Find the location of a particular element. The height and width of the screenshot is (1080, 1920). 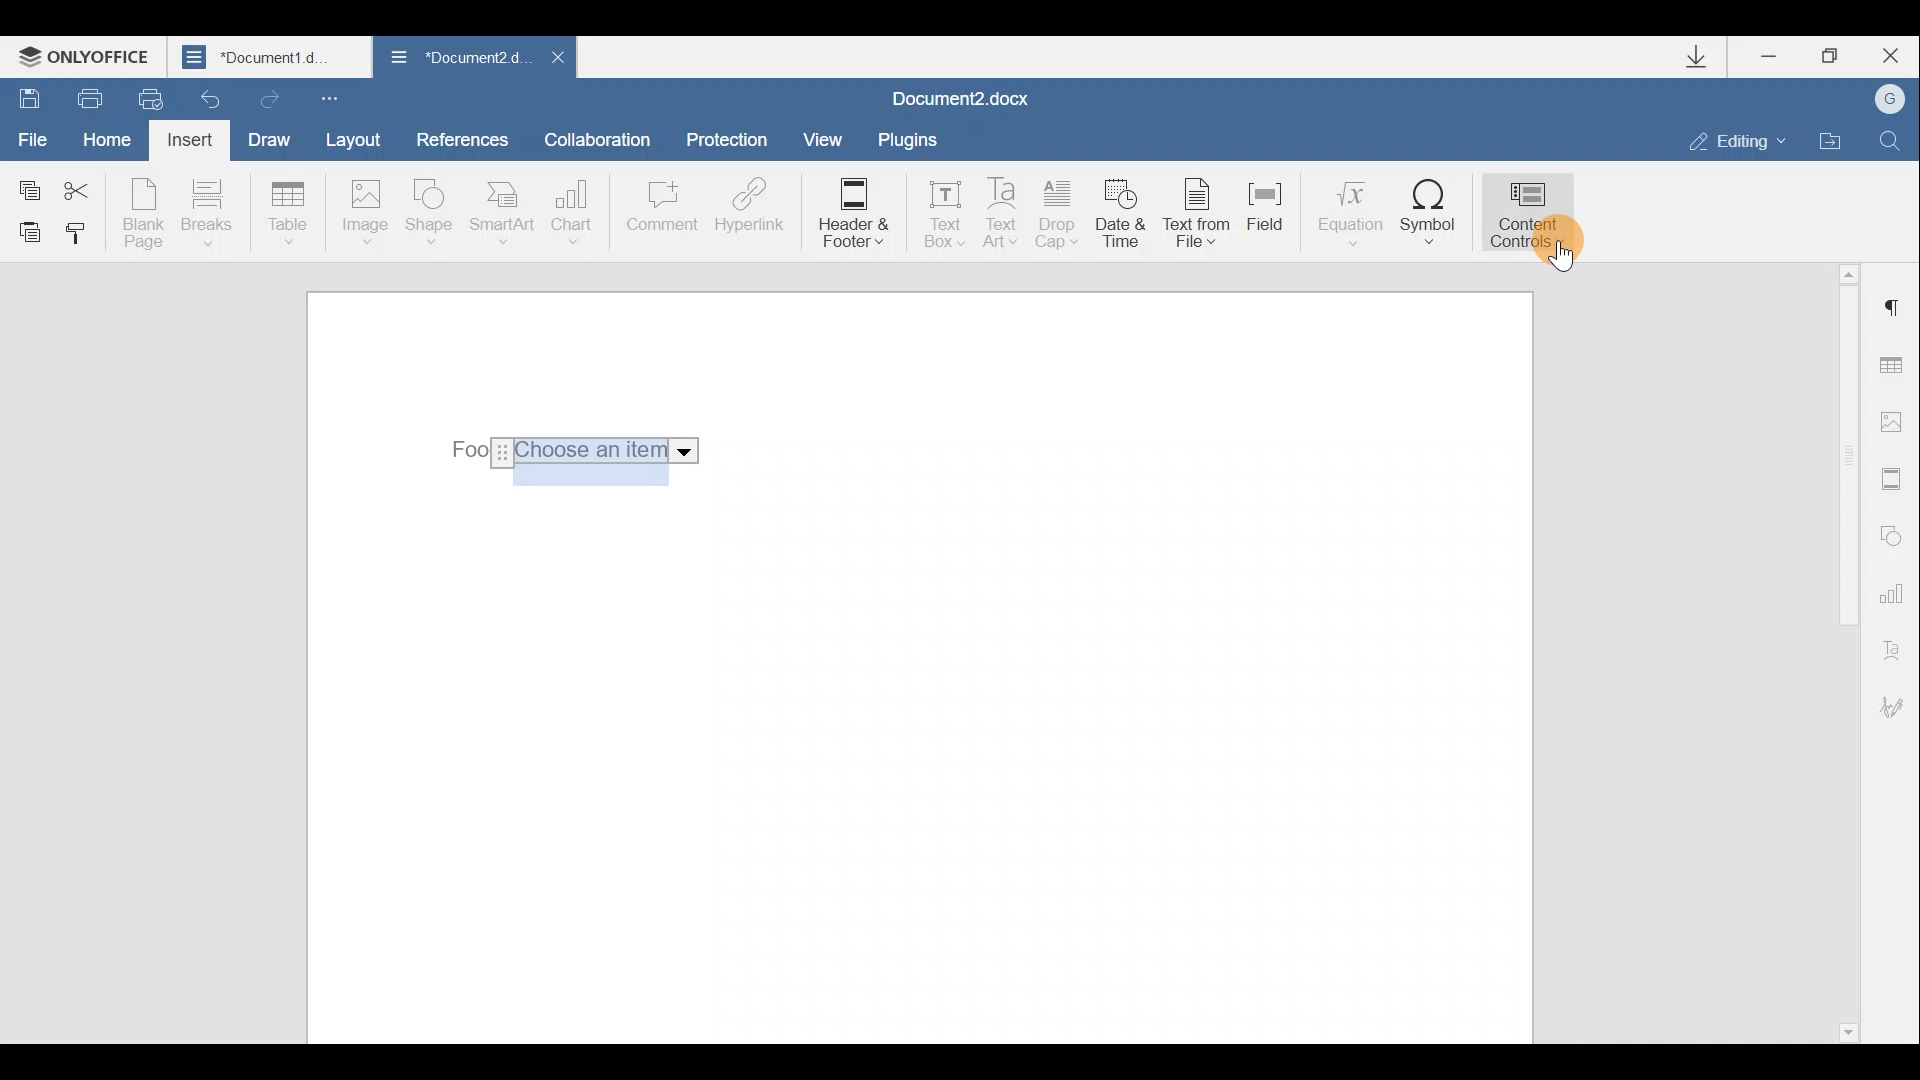

Document1 d.. is located at coordinates (272, 56).